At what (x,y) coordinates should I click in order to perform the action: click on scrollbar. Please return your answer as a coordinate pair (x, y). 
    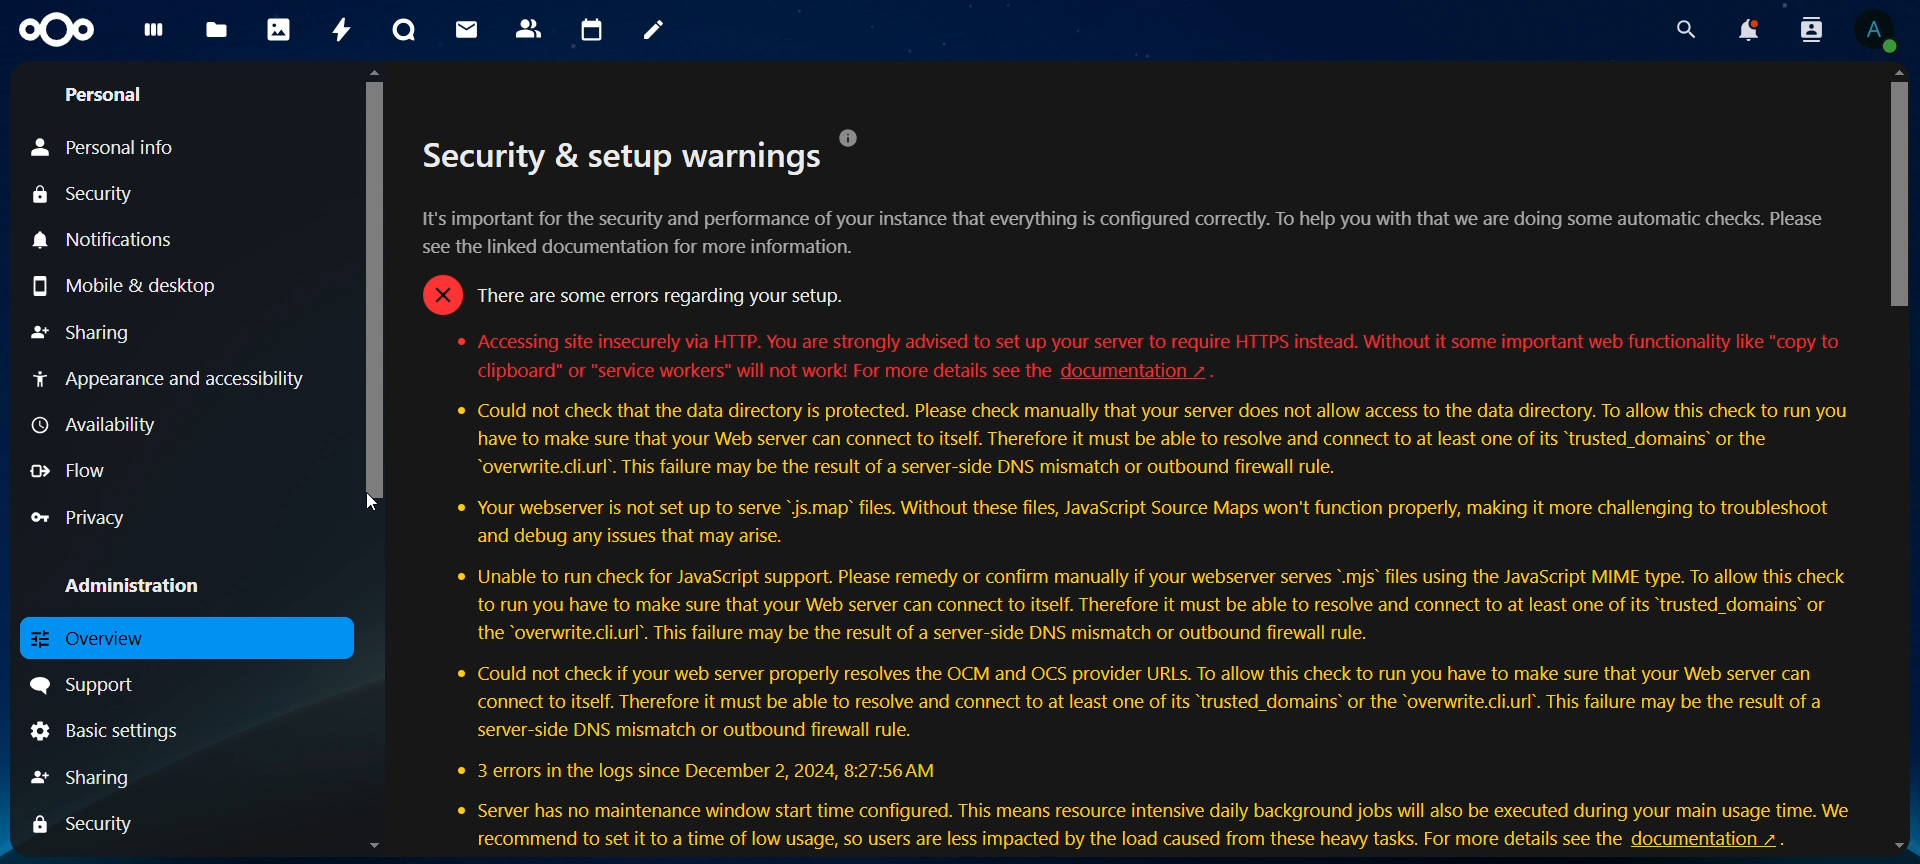
    Looking at the image, I should click on (1901, 189).